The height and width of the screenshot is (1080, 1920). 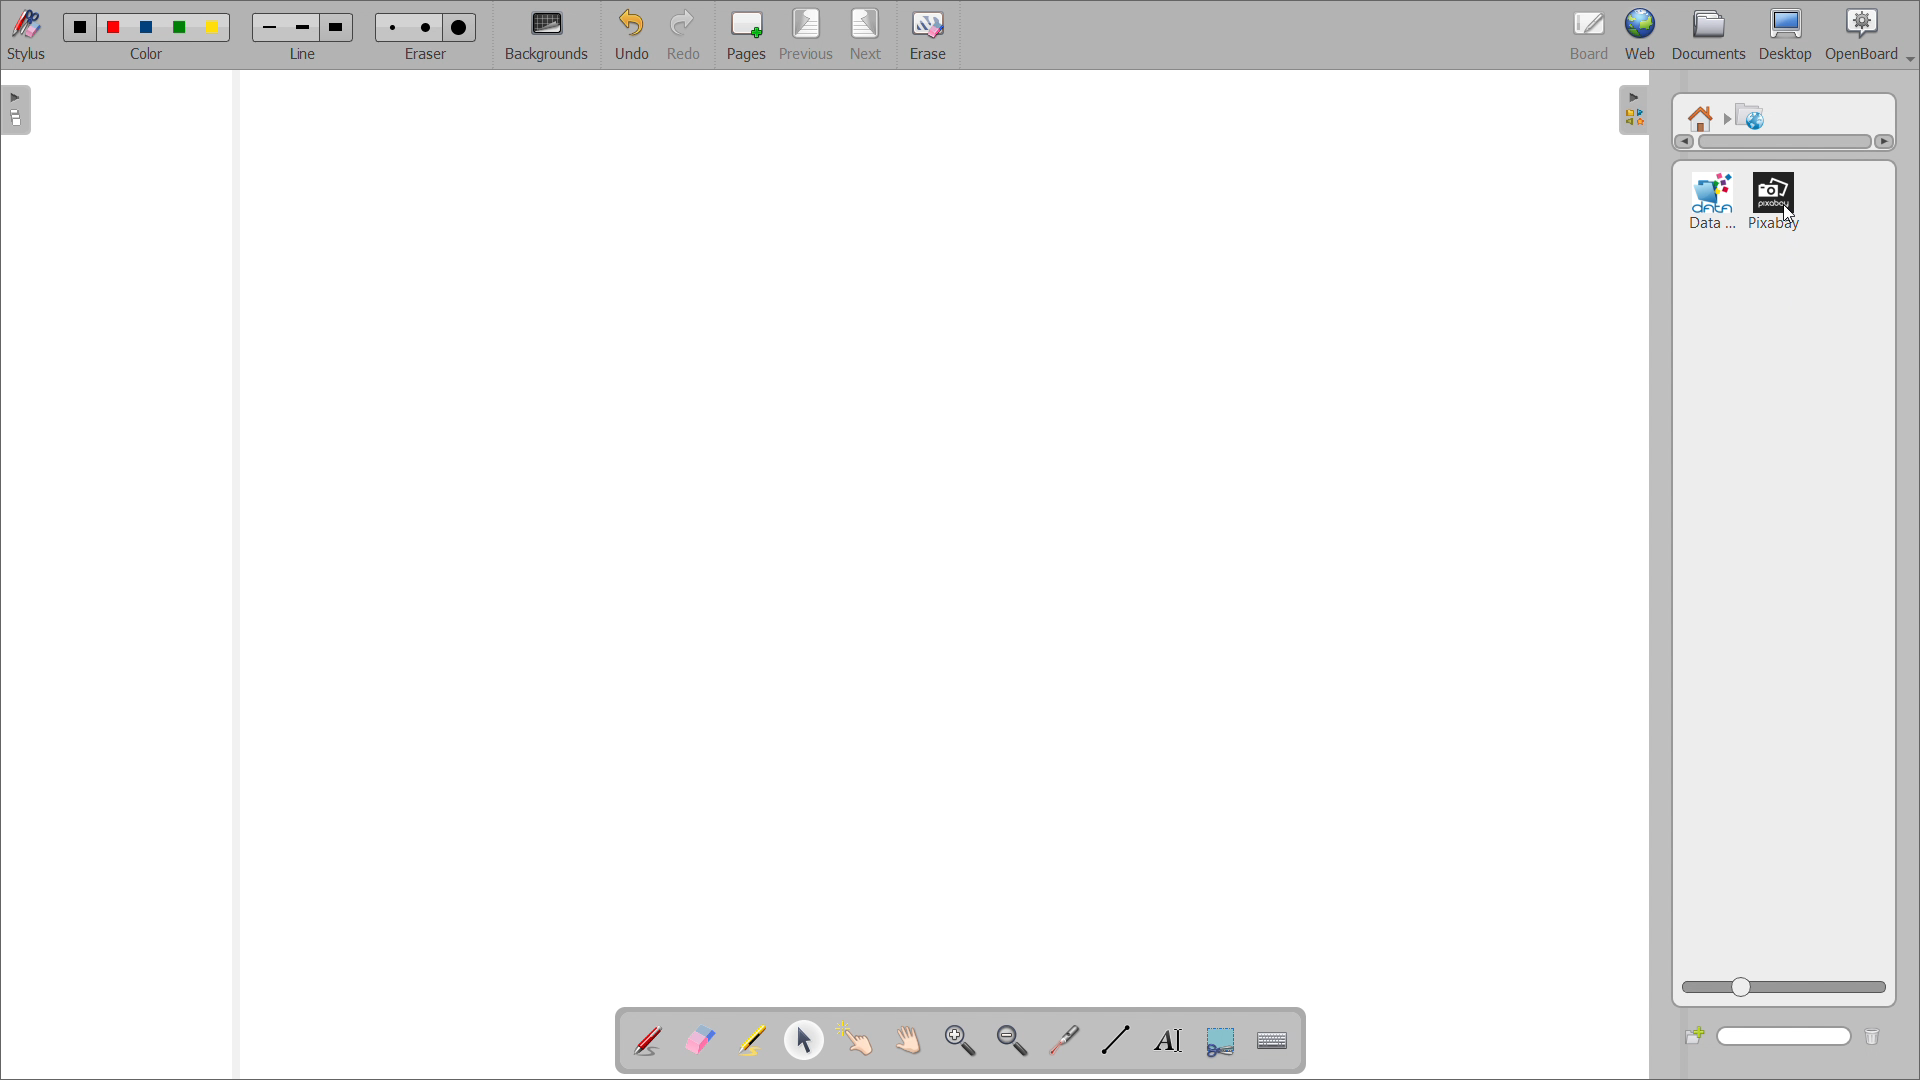 I want to click on zoom in, so click(x=960, y=1039).